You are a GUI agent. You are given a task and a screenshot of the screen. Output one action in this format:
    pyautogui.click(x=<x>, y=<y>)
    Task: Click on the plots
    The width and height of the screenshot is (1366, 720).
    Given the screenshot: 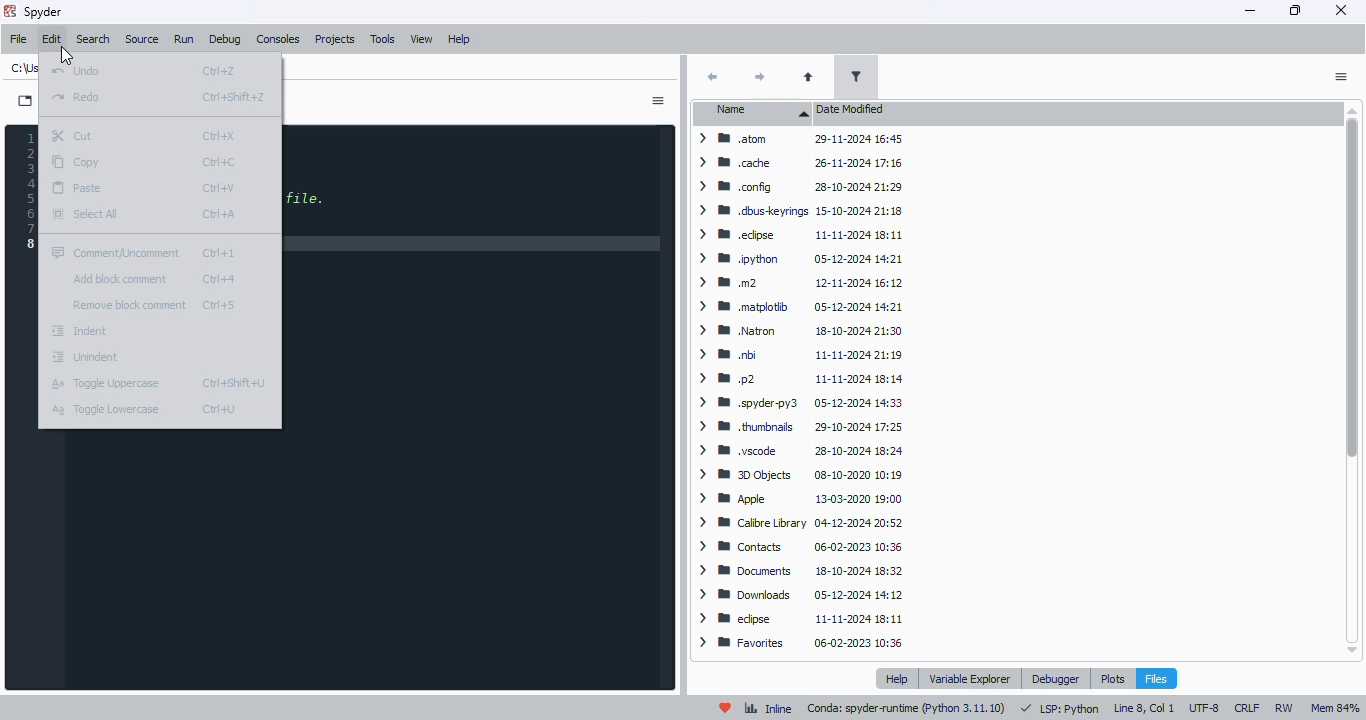 What is the action you would take?
    pyautogui.click(x=1112, y=678)
    